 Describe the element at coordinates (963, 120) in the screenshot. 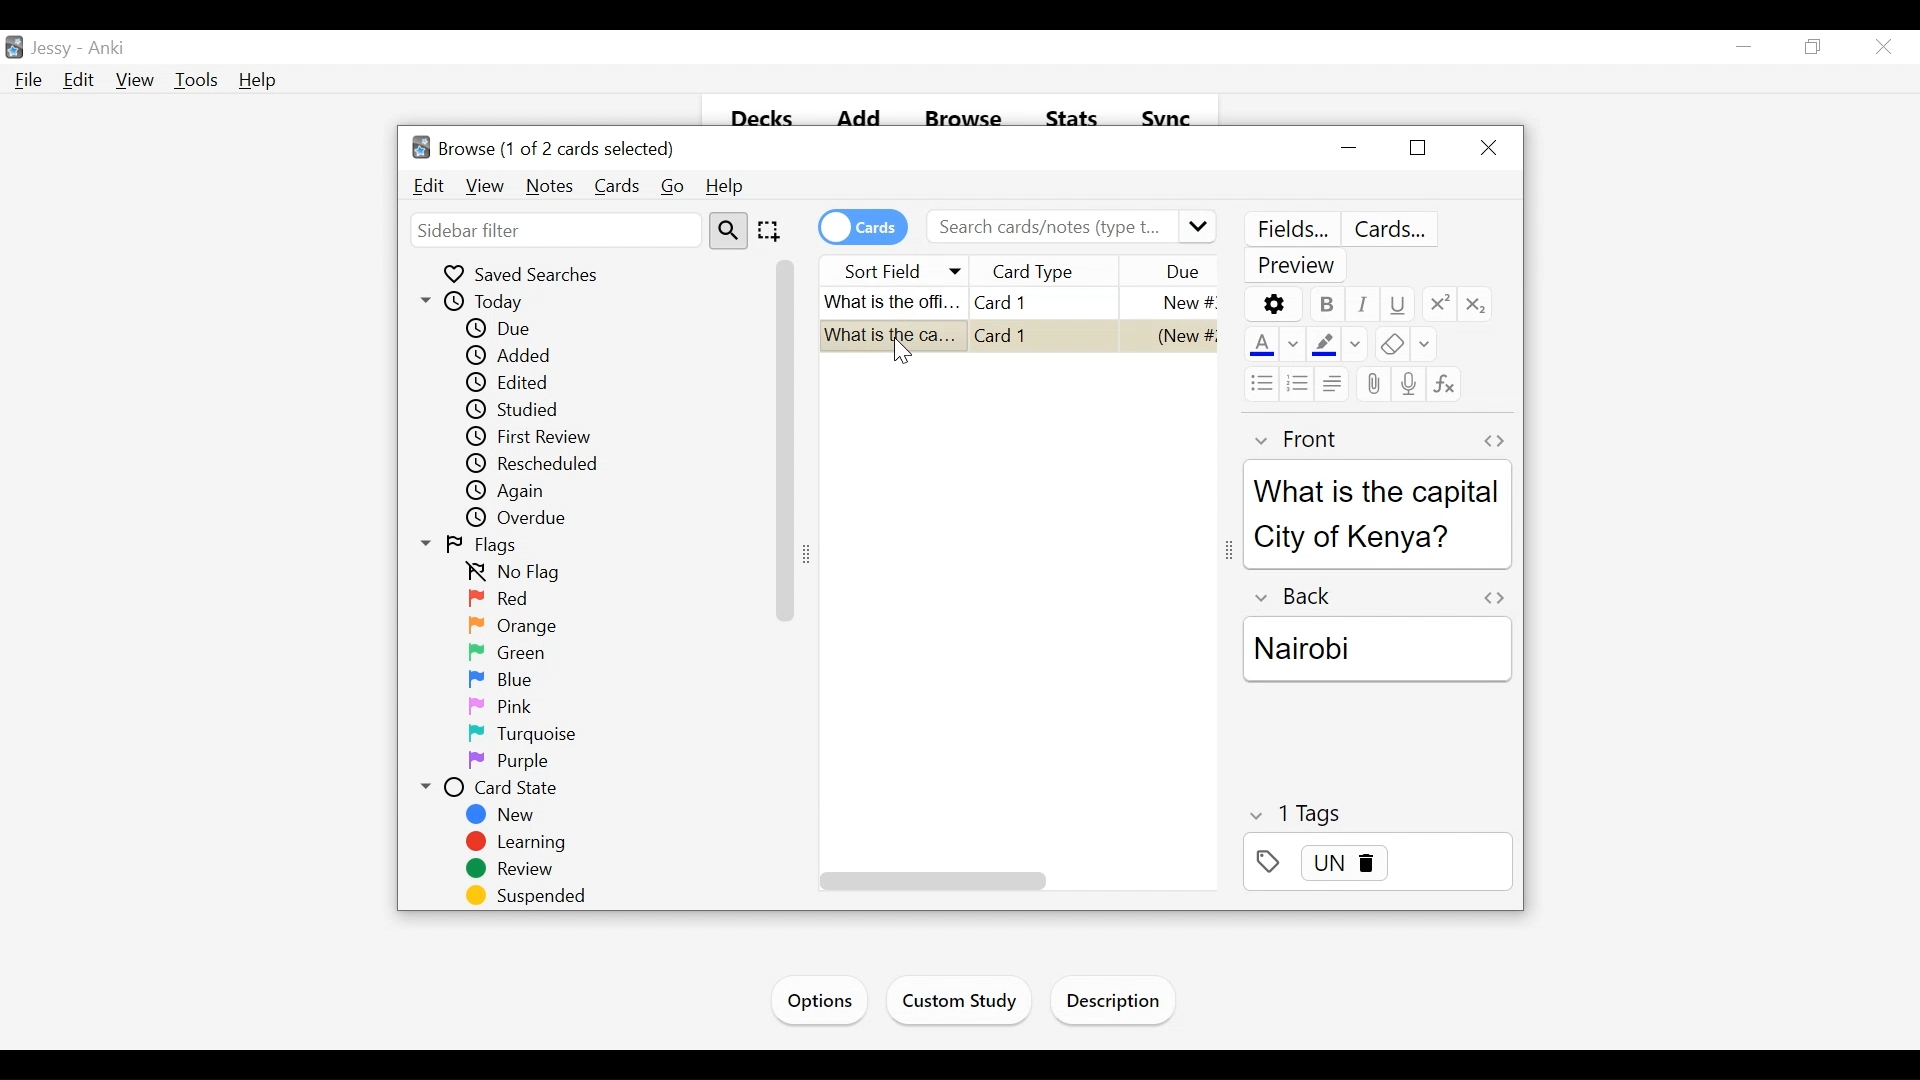

I see `Browse` at that location.